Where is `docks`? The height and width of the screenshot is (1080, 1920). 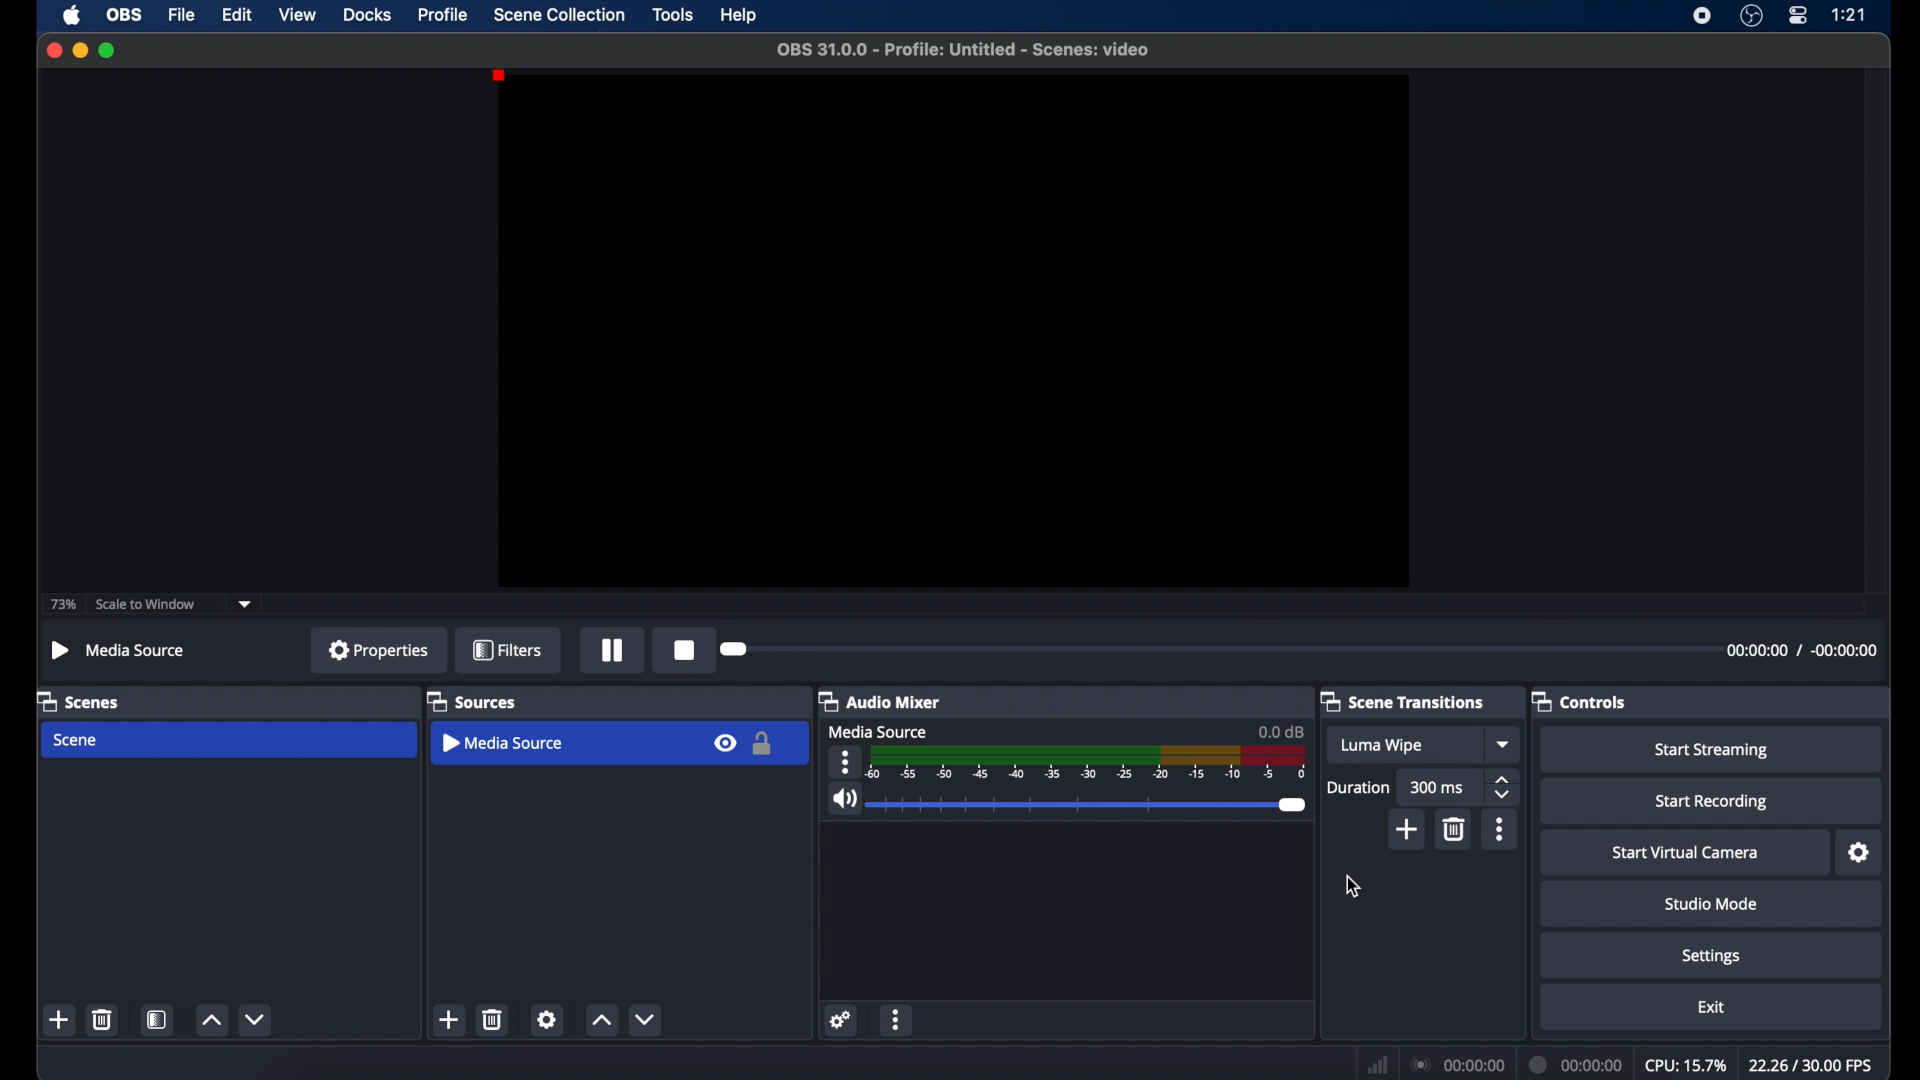 docks is located at coordinates (367, 15).